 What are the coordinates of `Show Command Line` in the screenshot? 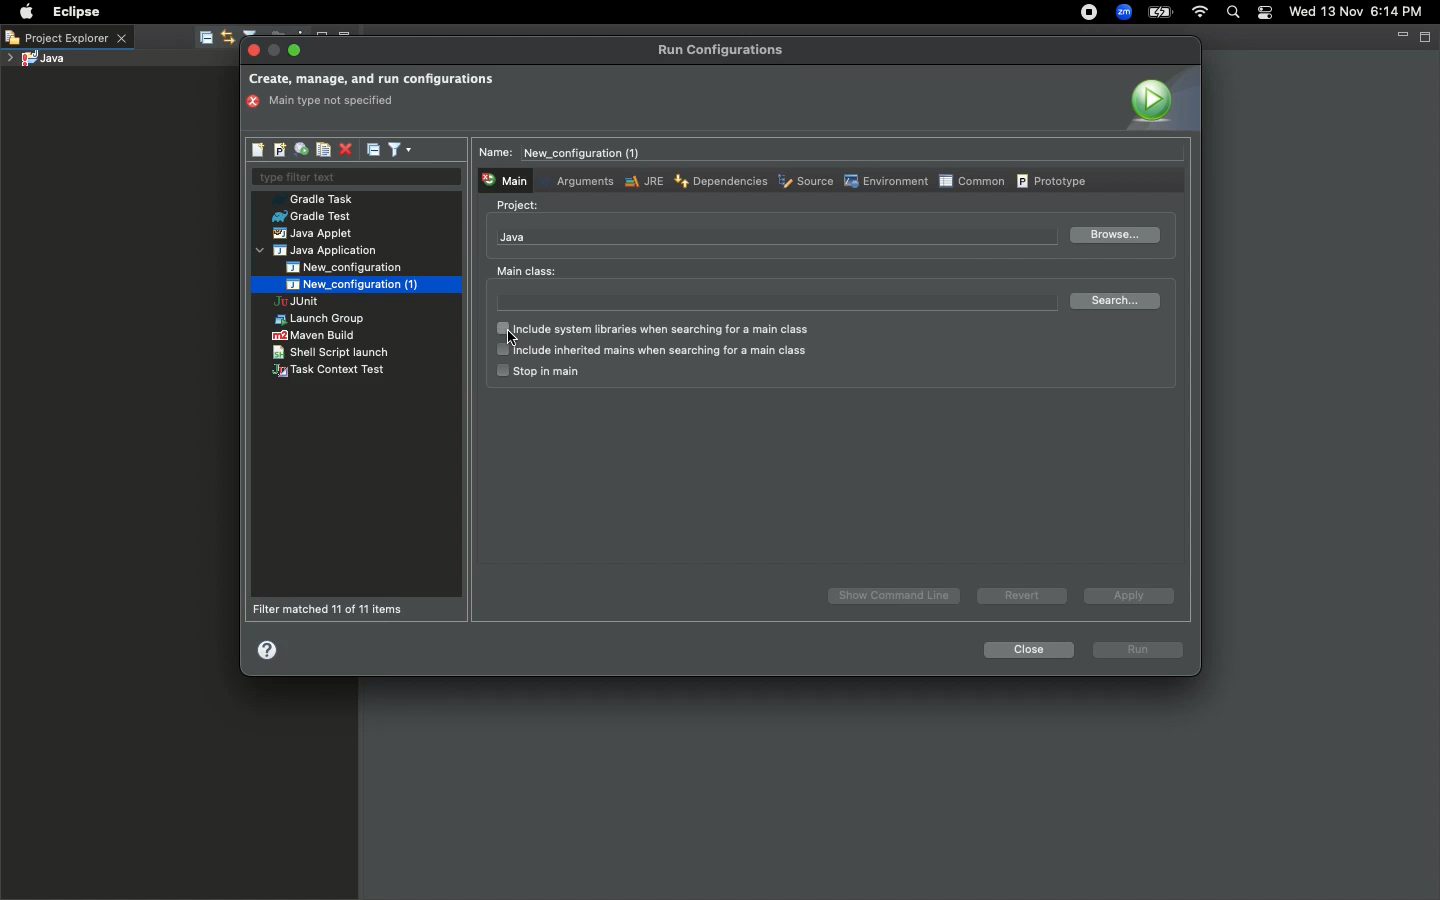 It's located at (896, 596).